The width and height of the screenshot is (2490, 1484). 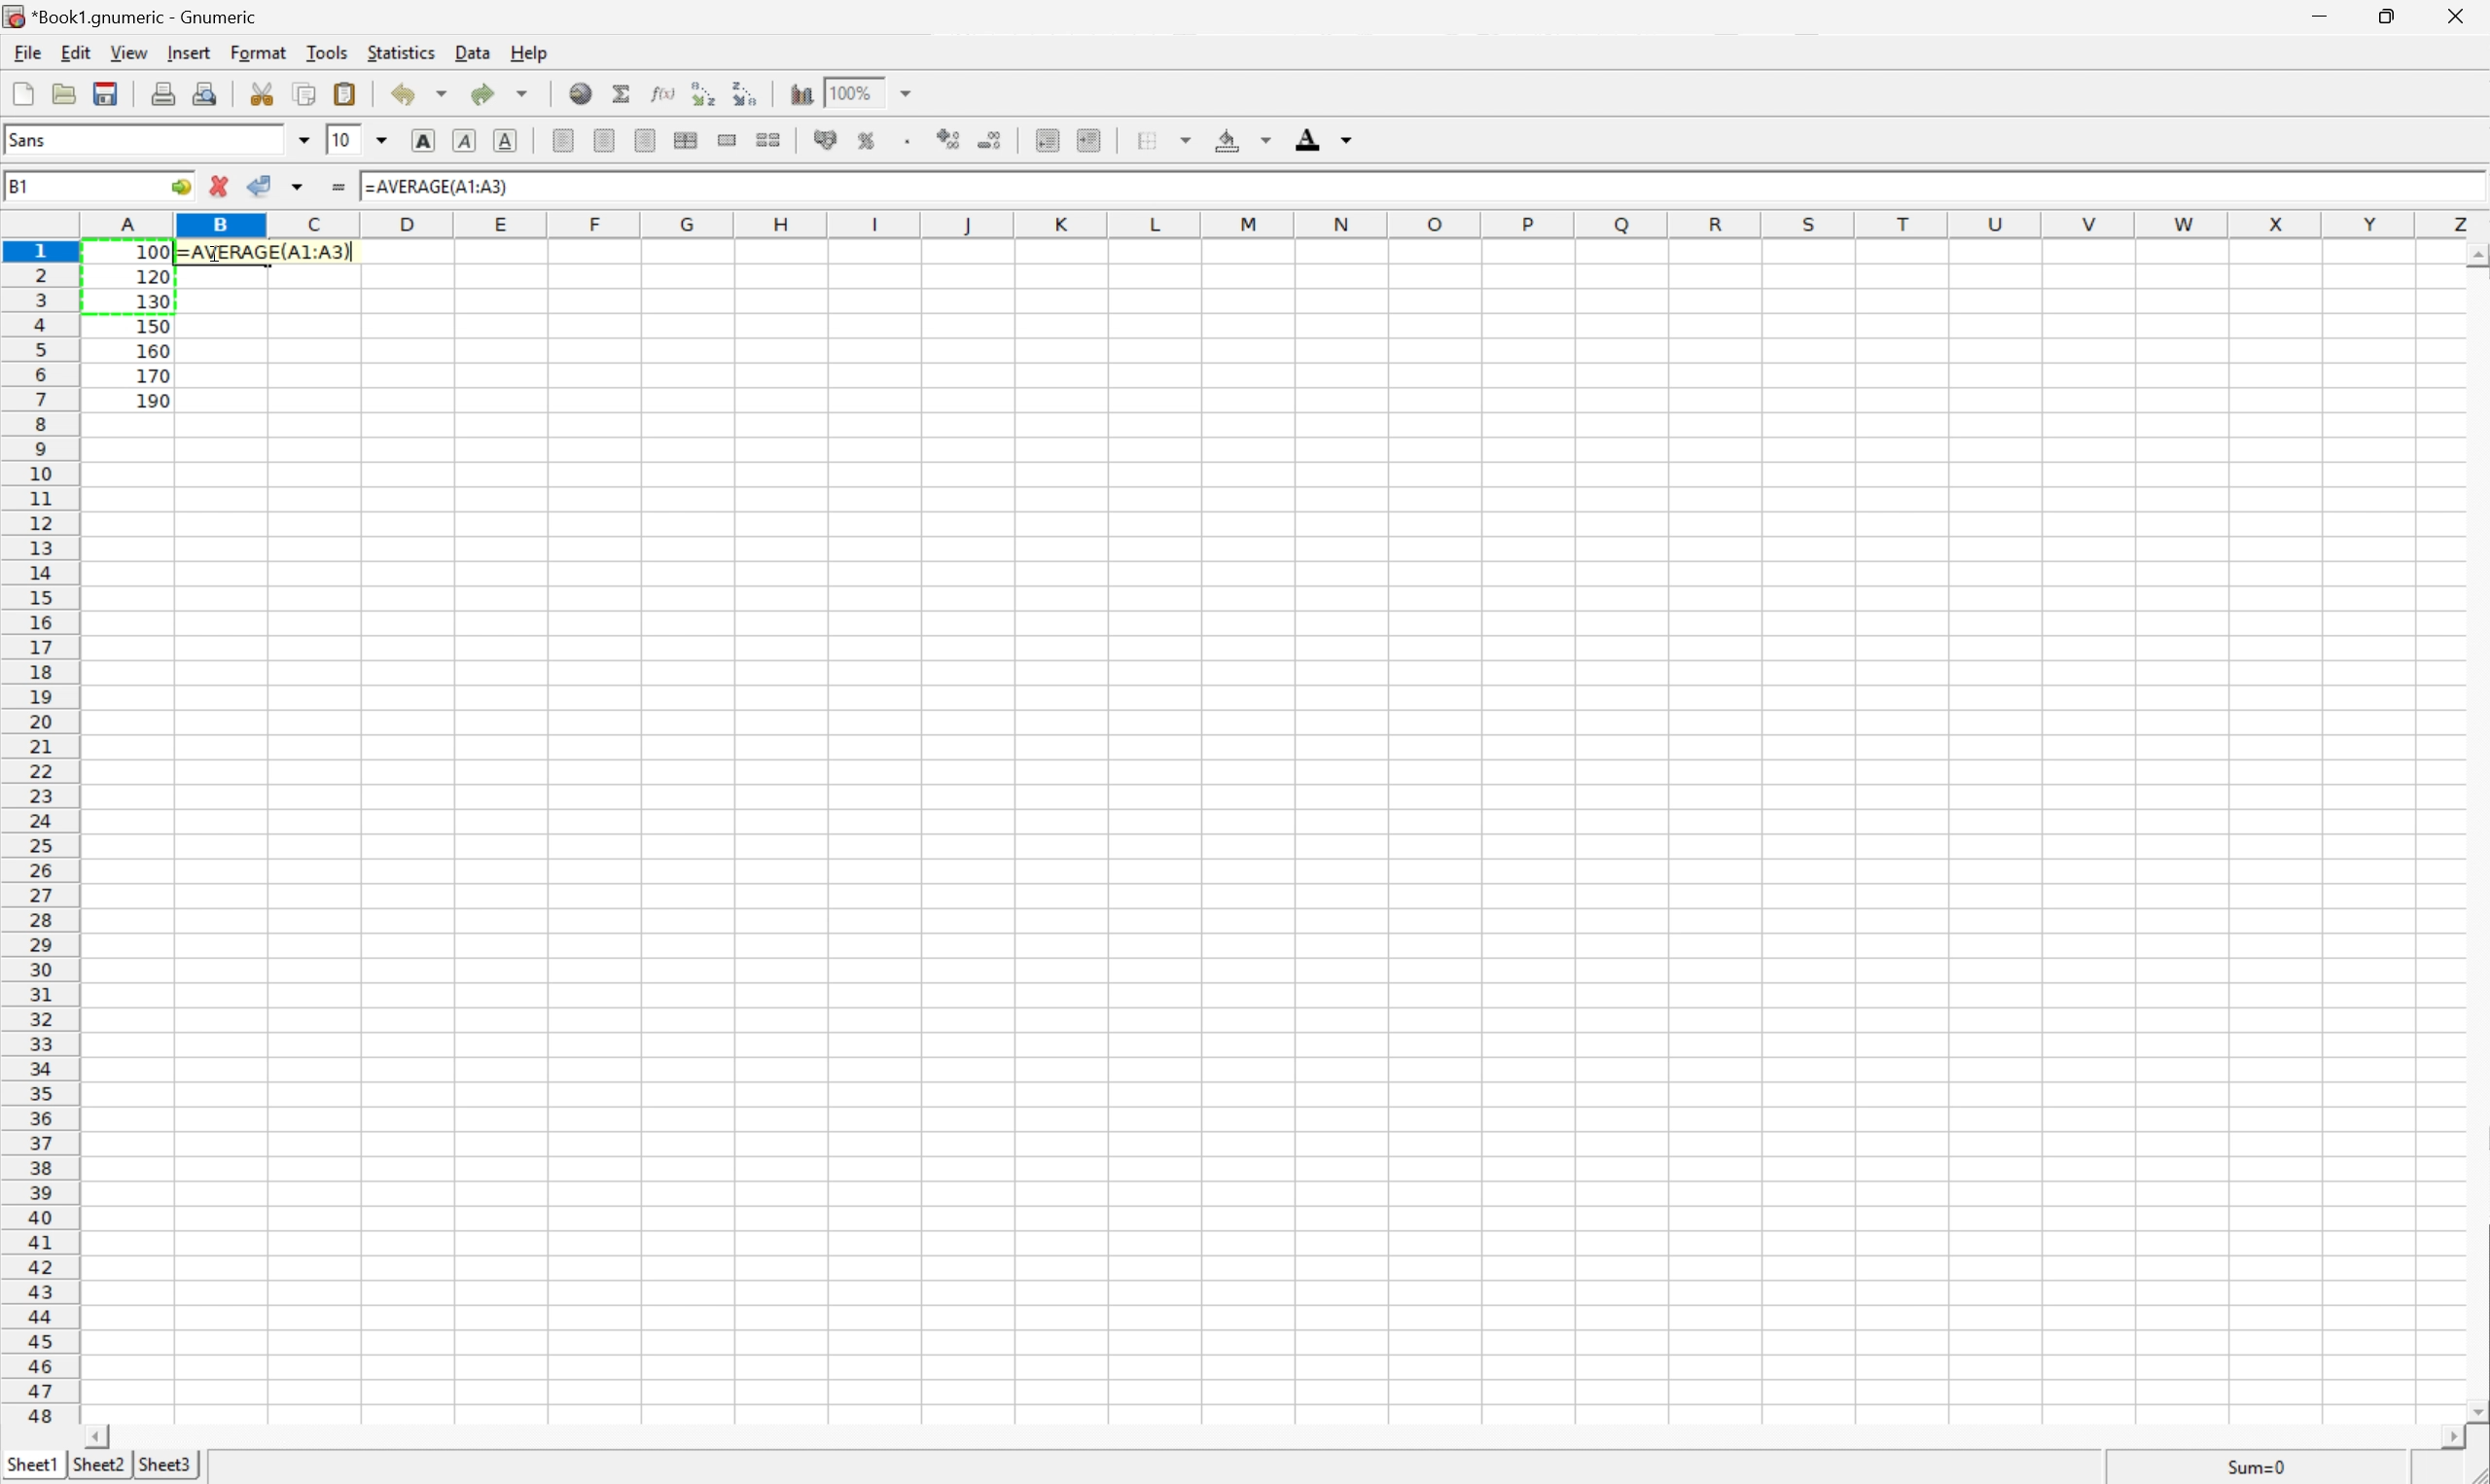 I want to click on Save current workbook, so click(x=112, y=93).